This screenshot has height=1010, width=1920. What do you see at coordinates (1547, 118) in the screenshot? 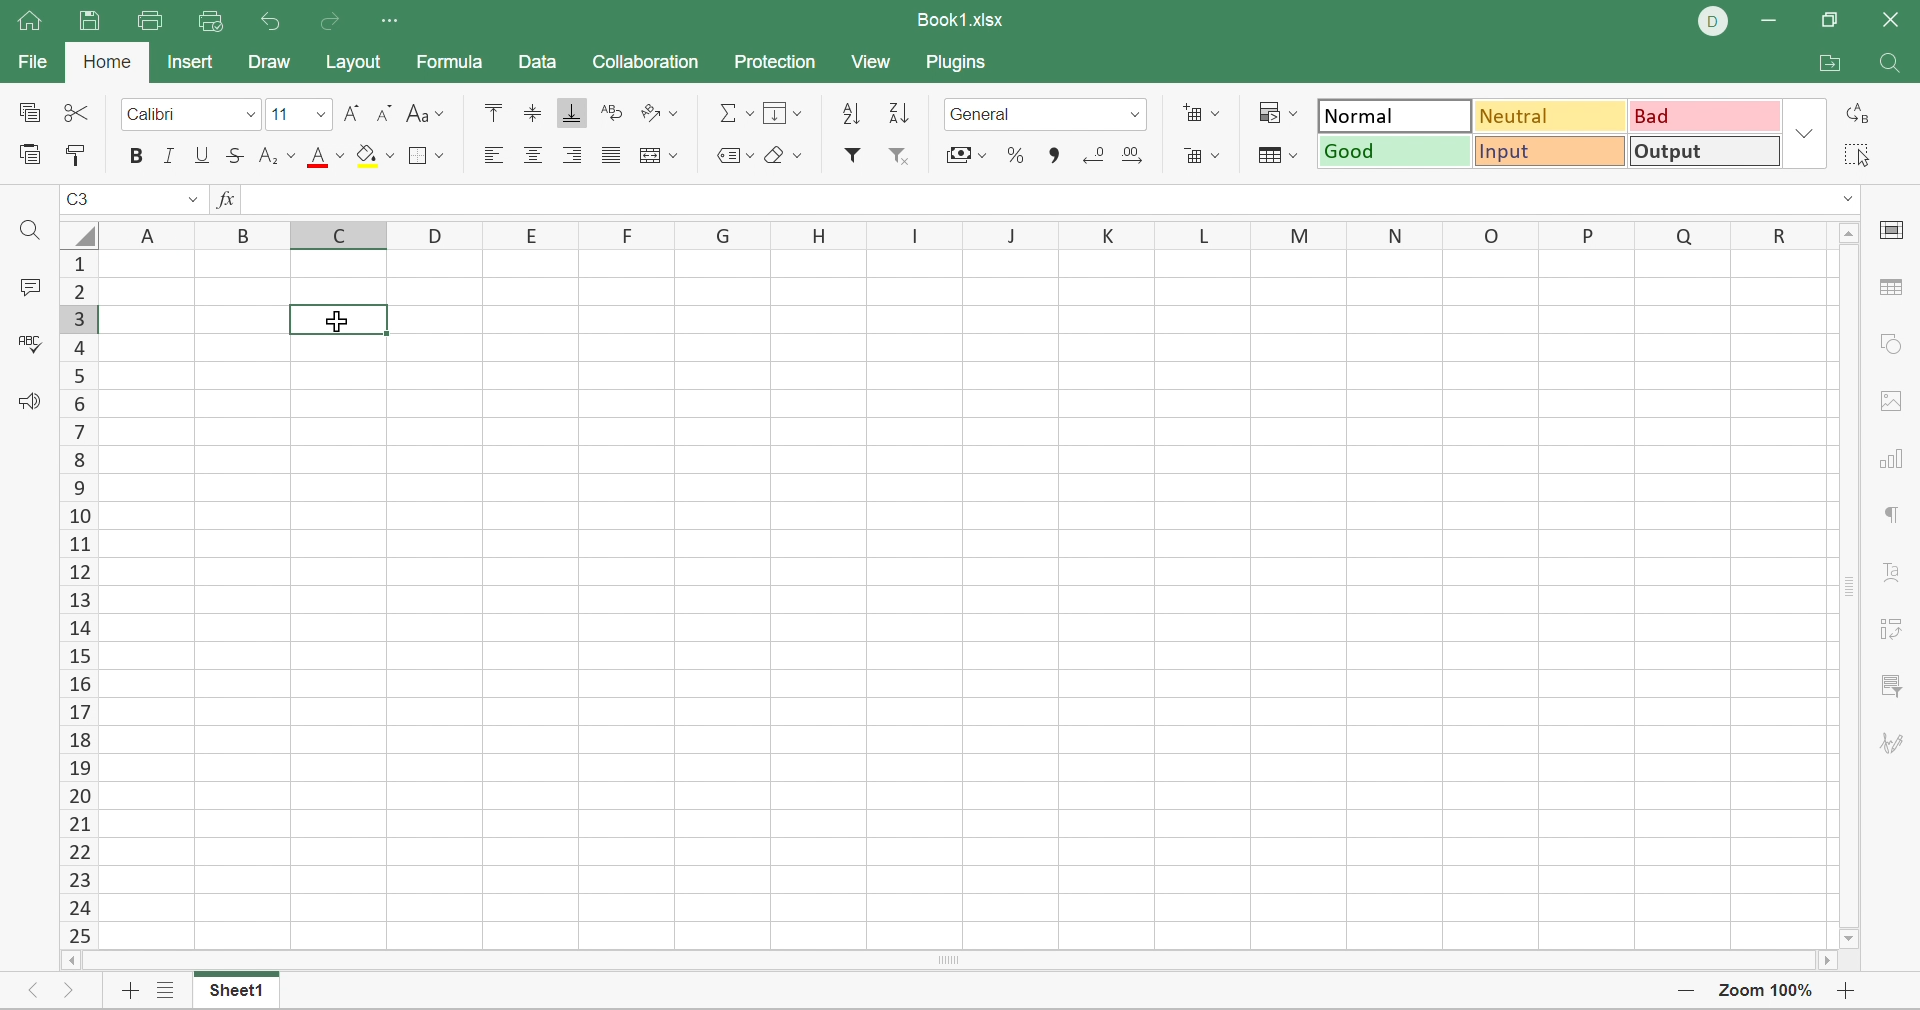
I see `Neutral` at bounding box center [1547, 118].